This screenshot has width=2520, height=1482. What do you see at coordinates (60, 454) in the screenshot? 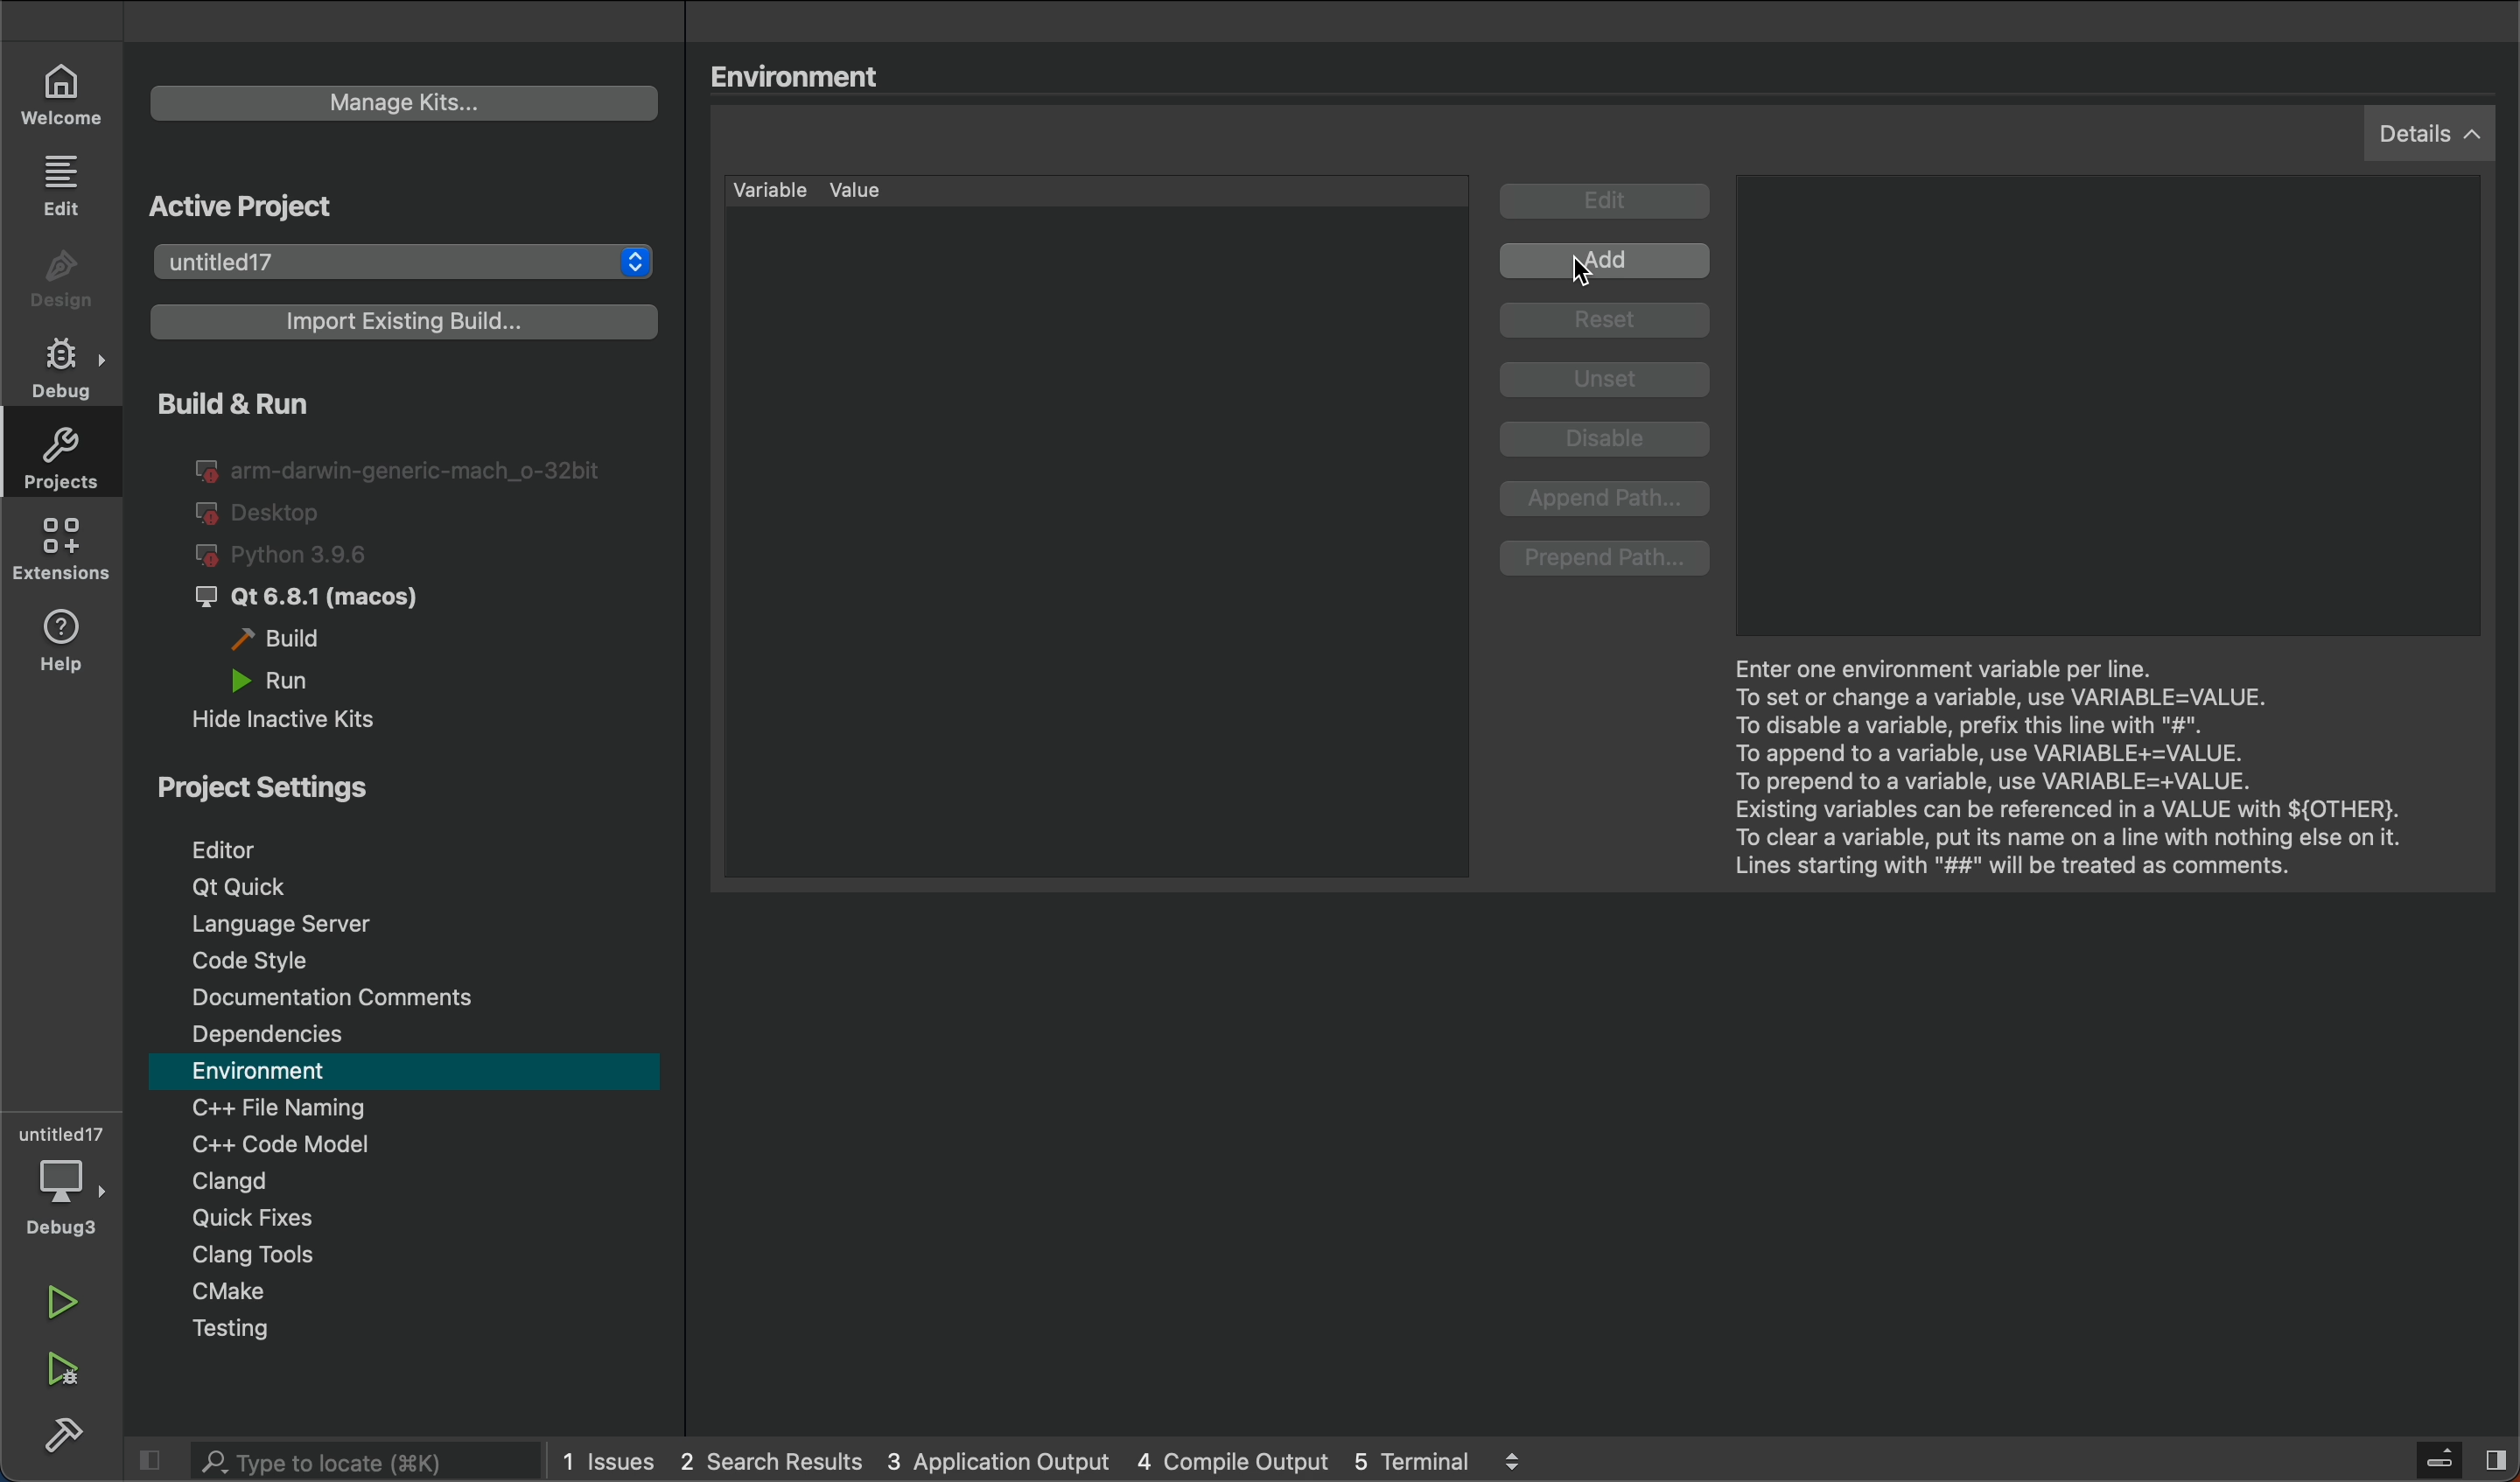
I see `projects` at bounding box center [60, 454].